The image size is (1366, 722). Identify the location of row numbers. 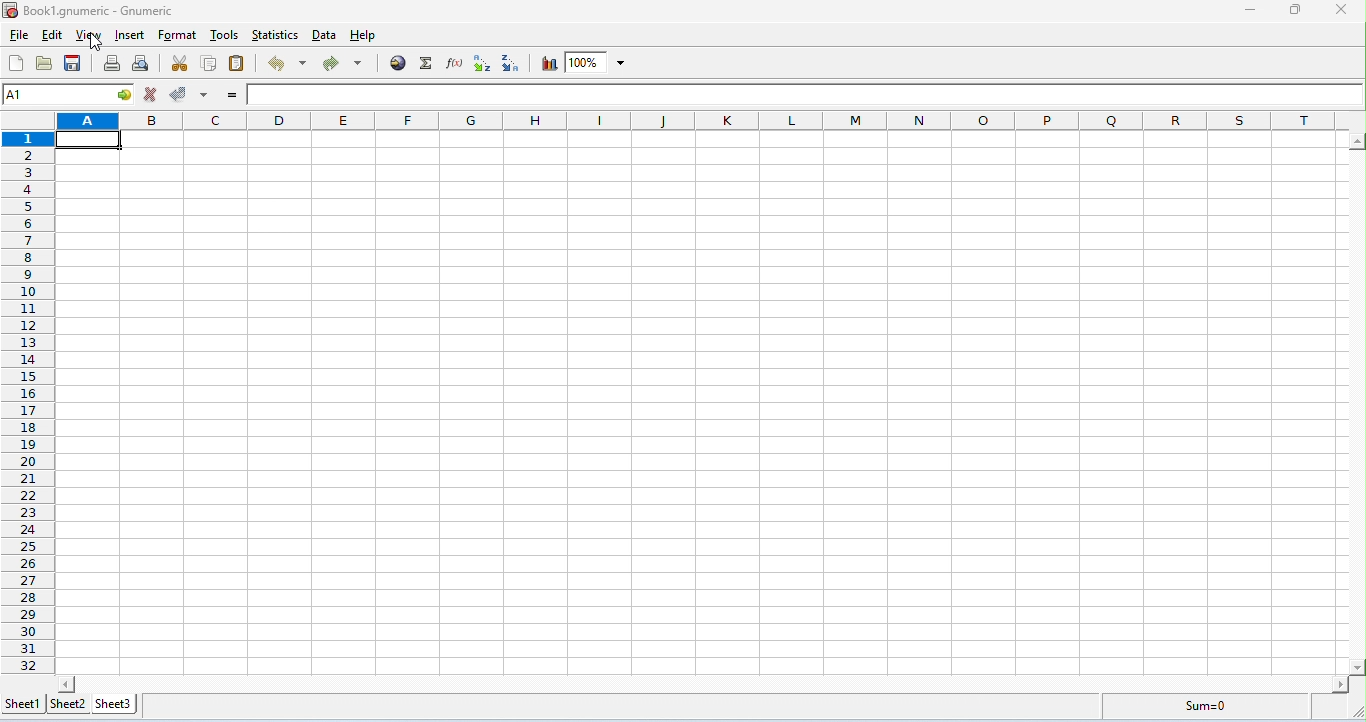
(27, 402).